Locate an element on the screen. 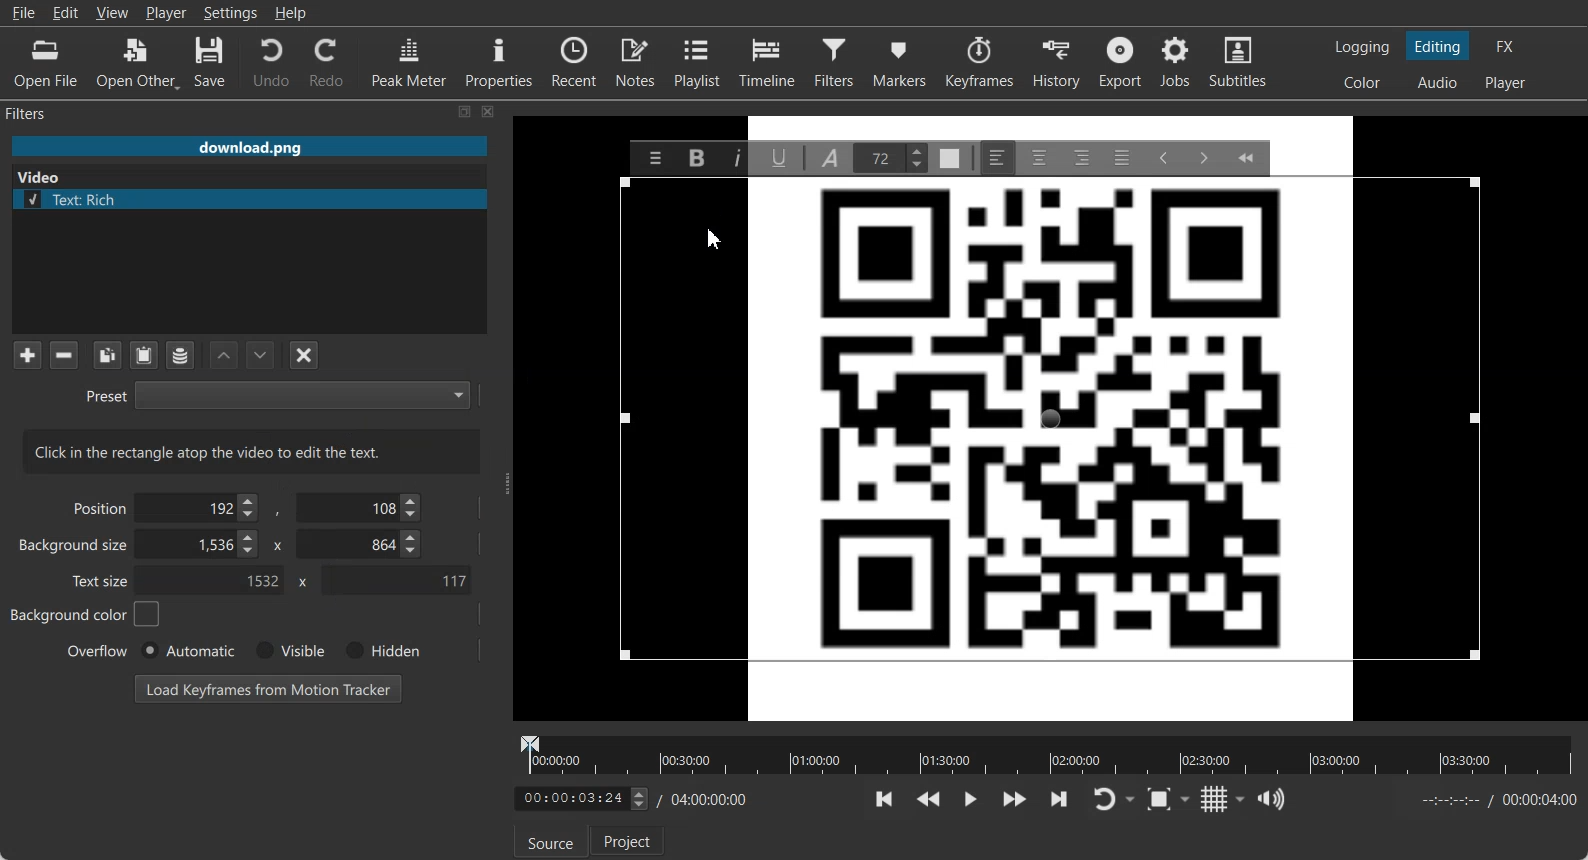 This screenshot has height=860, width=1588. Save a filter set is located at coordinates (179, 356).